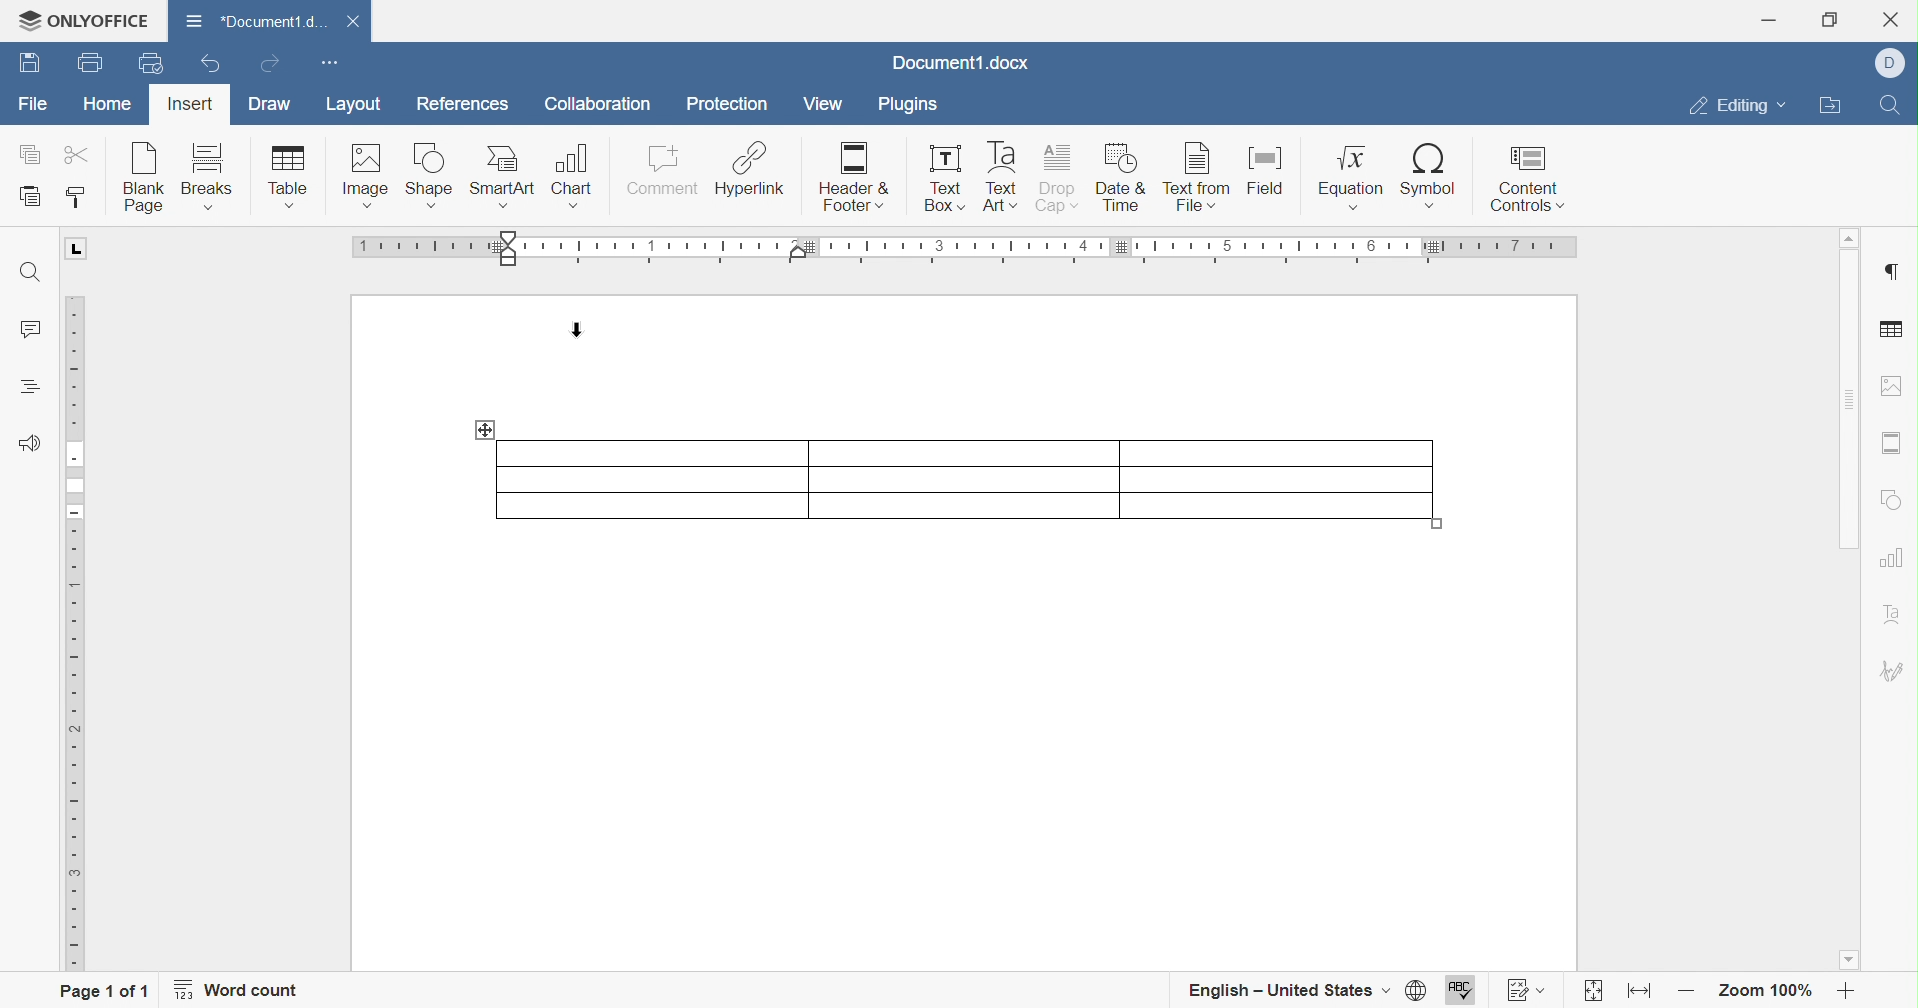 The width and height of the screenshot is (1918, 1008). What do you see at coordinates (944, 180) in the screenshot?
I see `Text box` at bounding box center [944, 180].